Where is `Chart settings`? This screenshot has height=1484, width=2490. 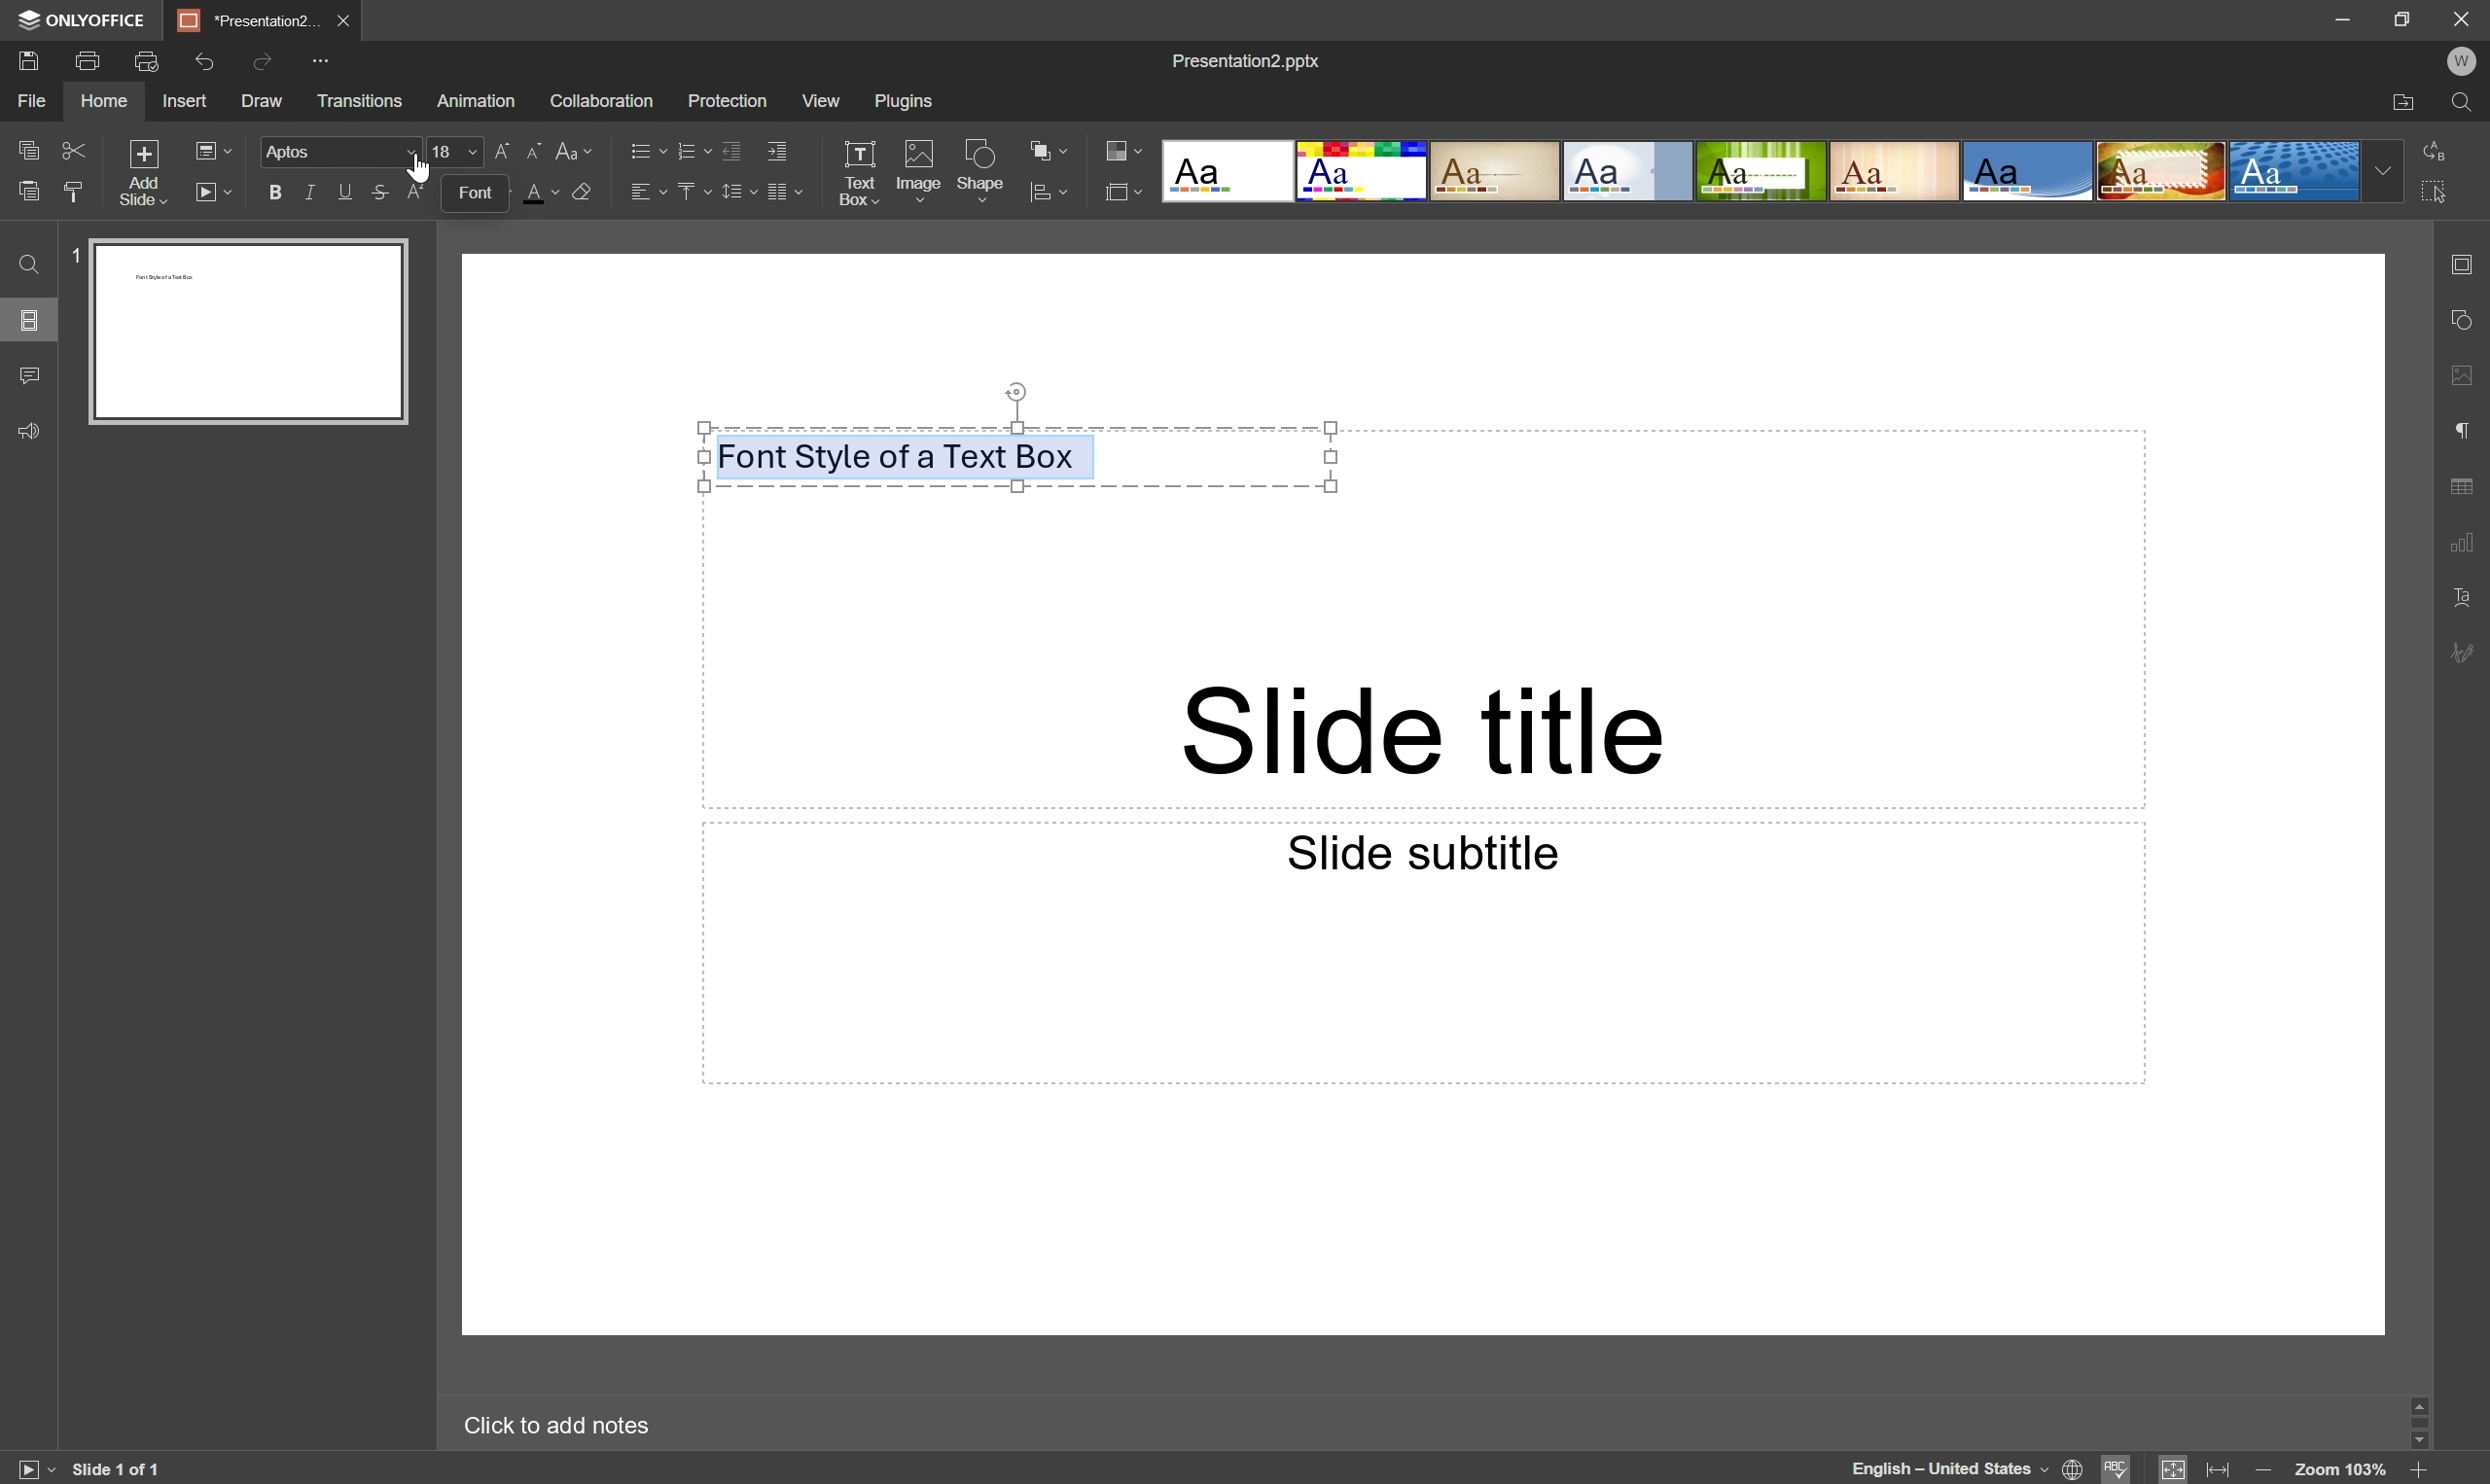 Chart settings is located at coordinates (2470, 546).